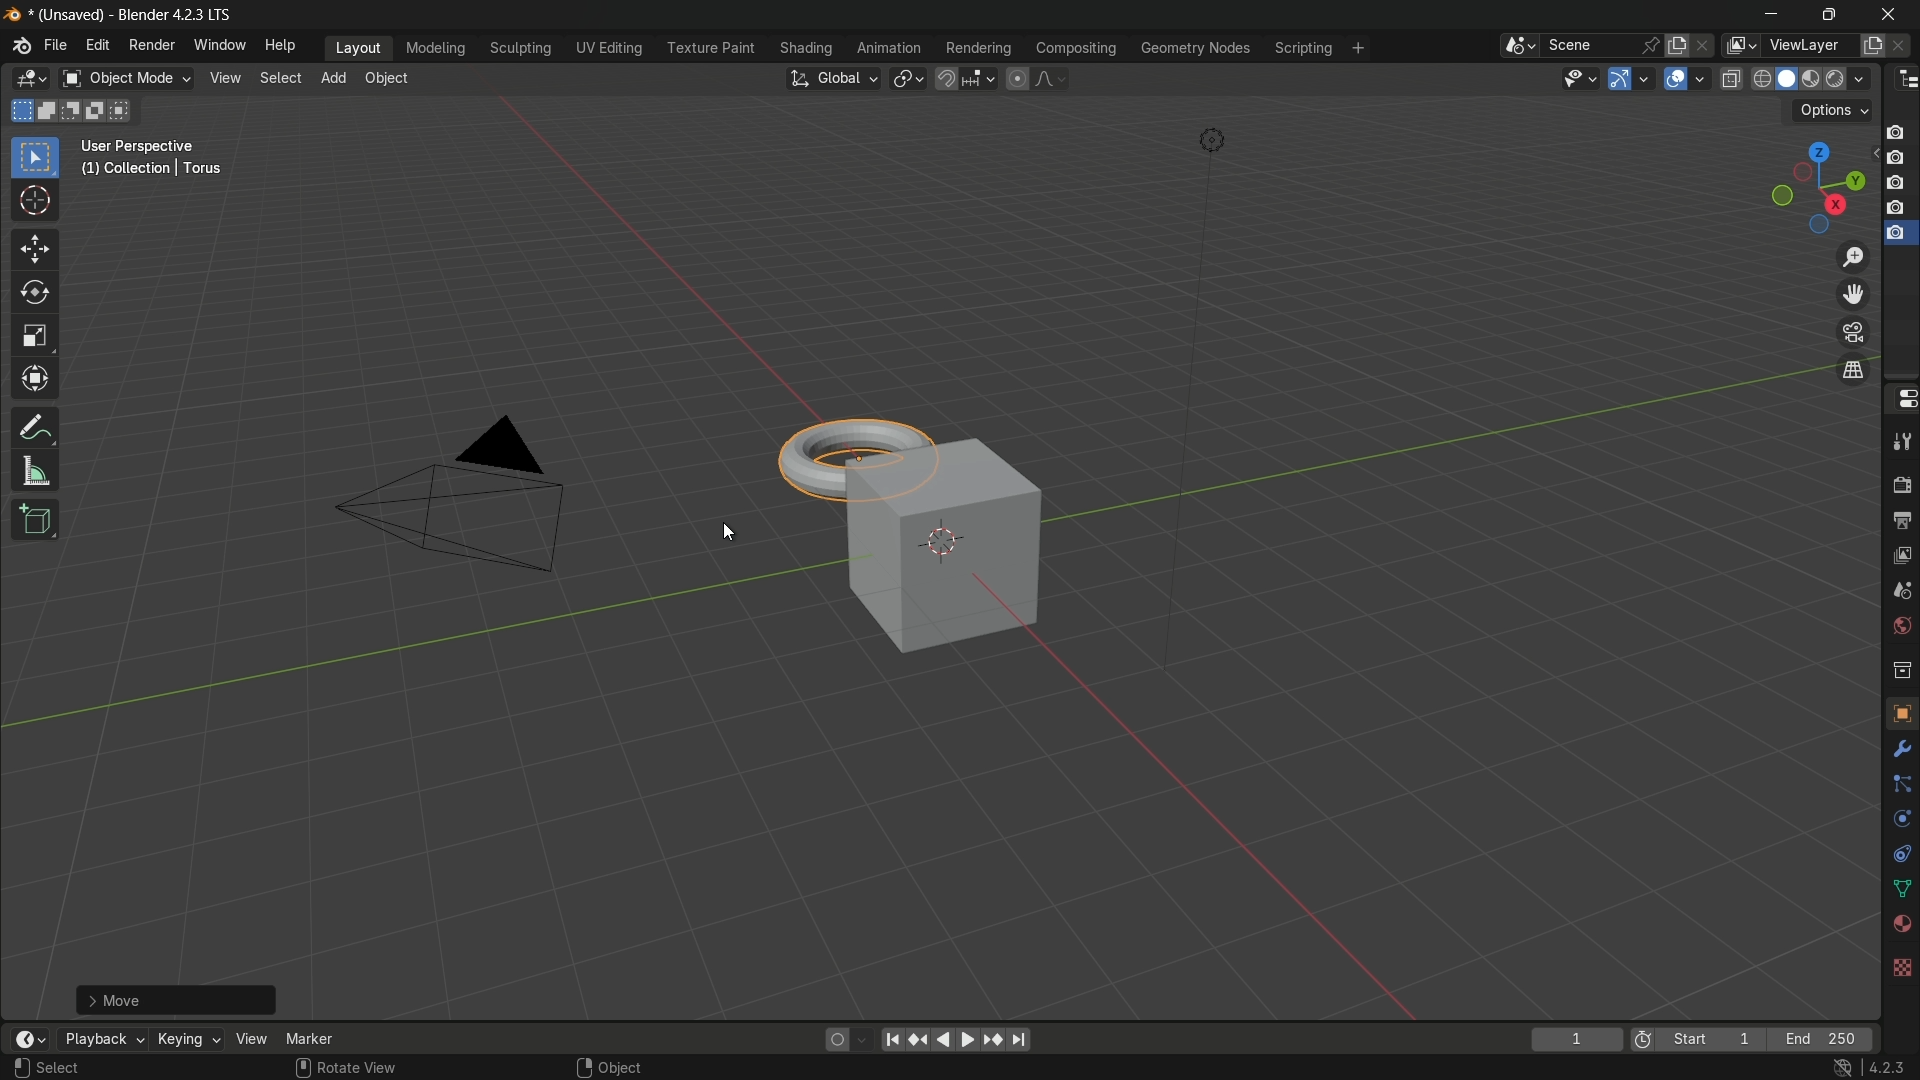  I want to click on shading, so click(805, 48).